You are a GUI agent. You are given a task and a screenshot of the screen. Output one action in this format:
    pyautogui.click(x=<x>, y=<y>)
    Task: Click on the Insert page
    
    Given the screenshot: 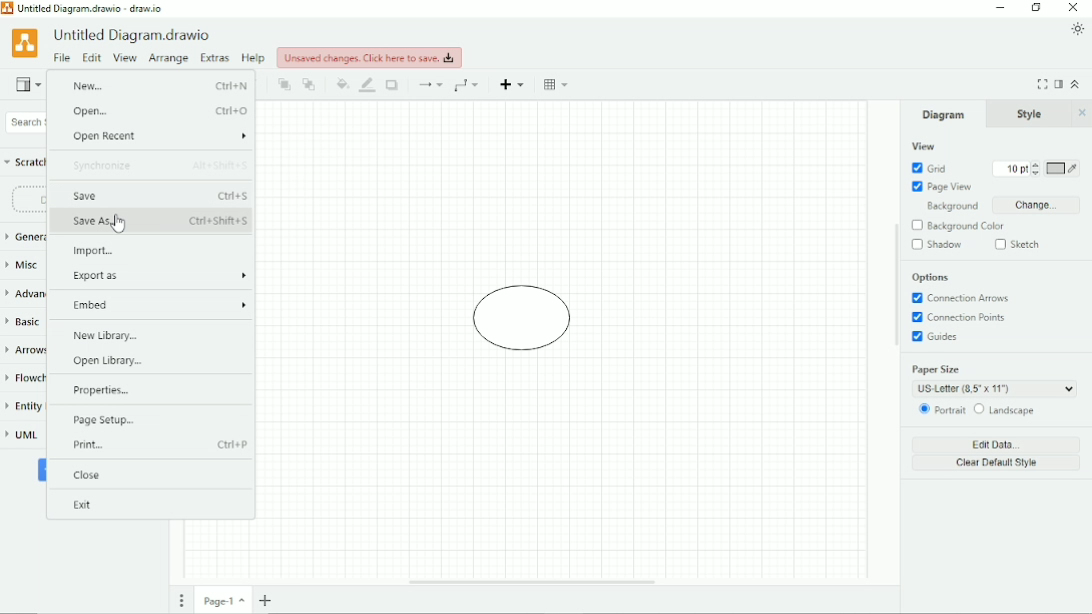 What is the action you would take?
    pyautogui.click(x=265, y=600)
    